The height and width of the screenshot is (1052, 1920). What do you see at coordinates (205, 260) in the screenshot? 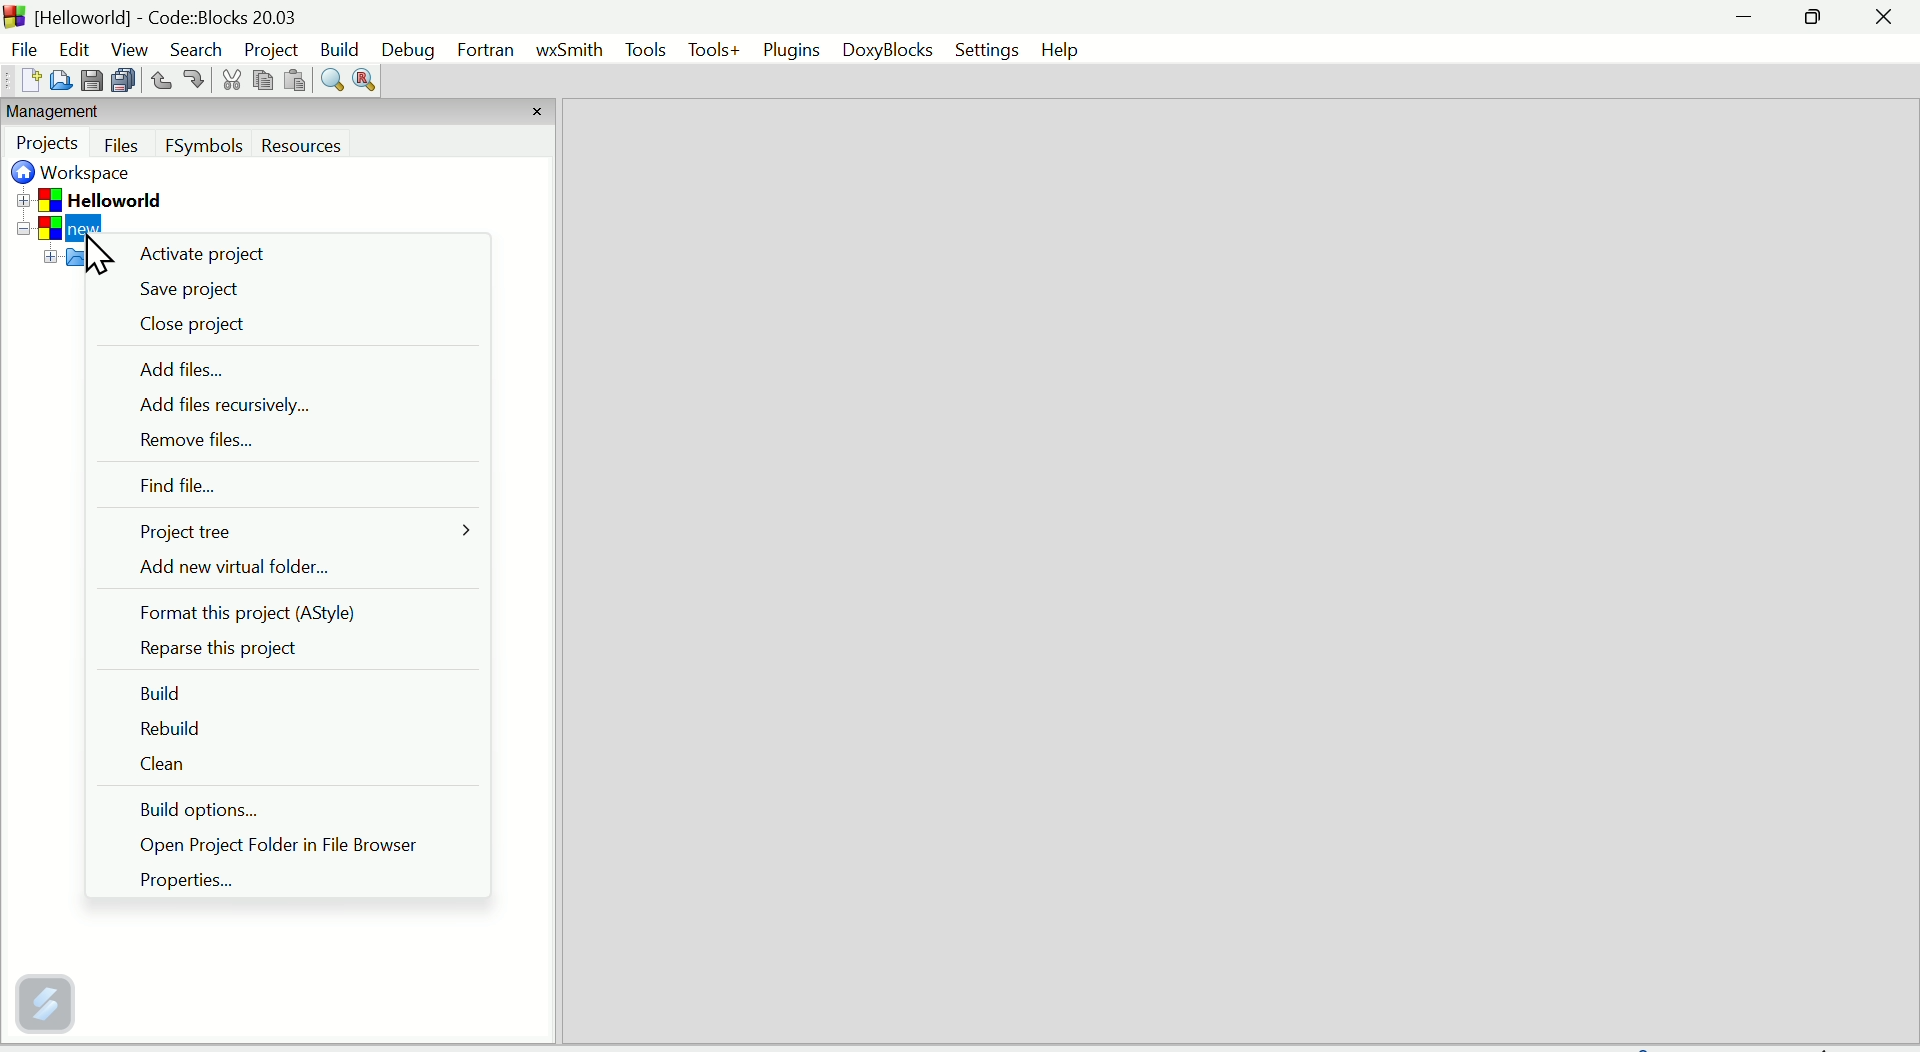
I see `Active project` at bounding box center [205, 260].